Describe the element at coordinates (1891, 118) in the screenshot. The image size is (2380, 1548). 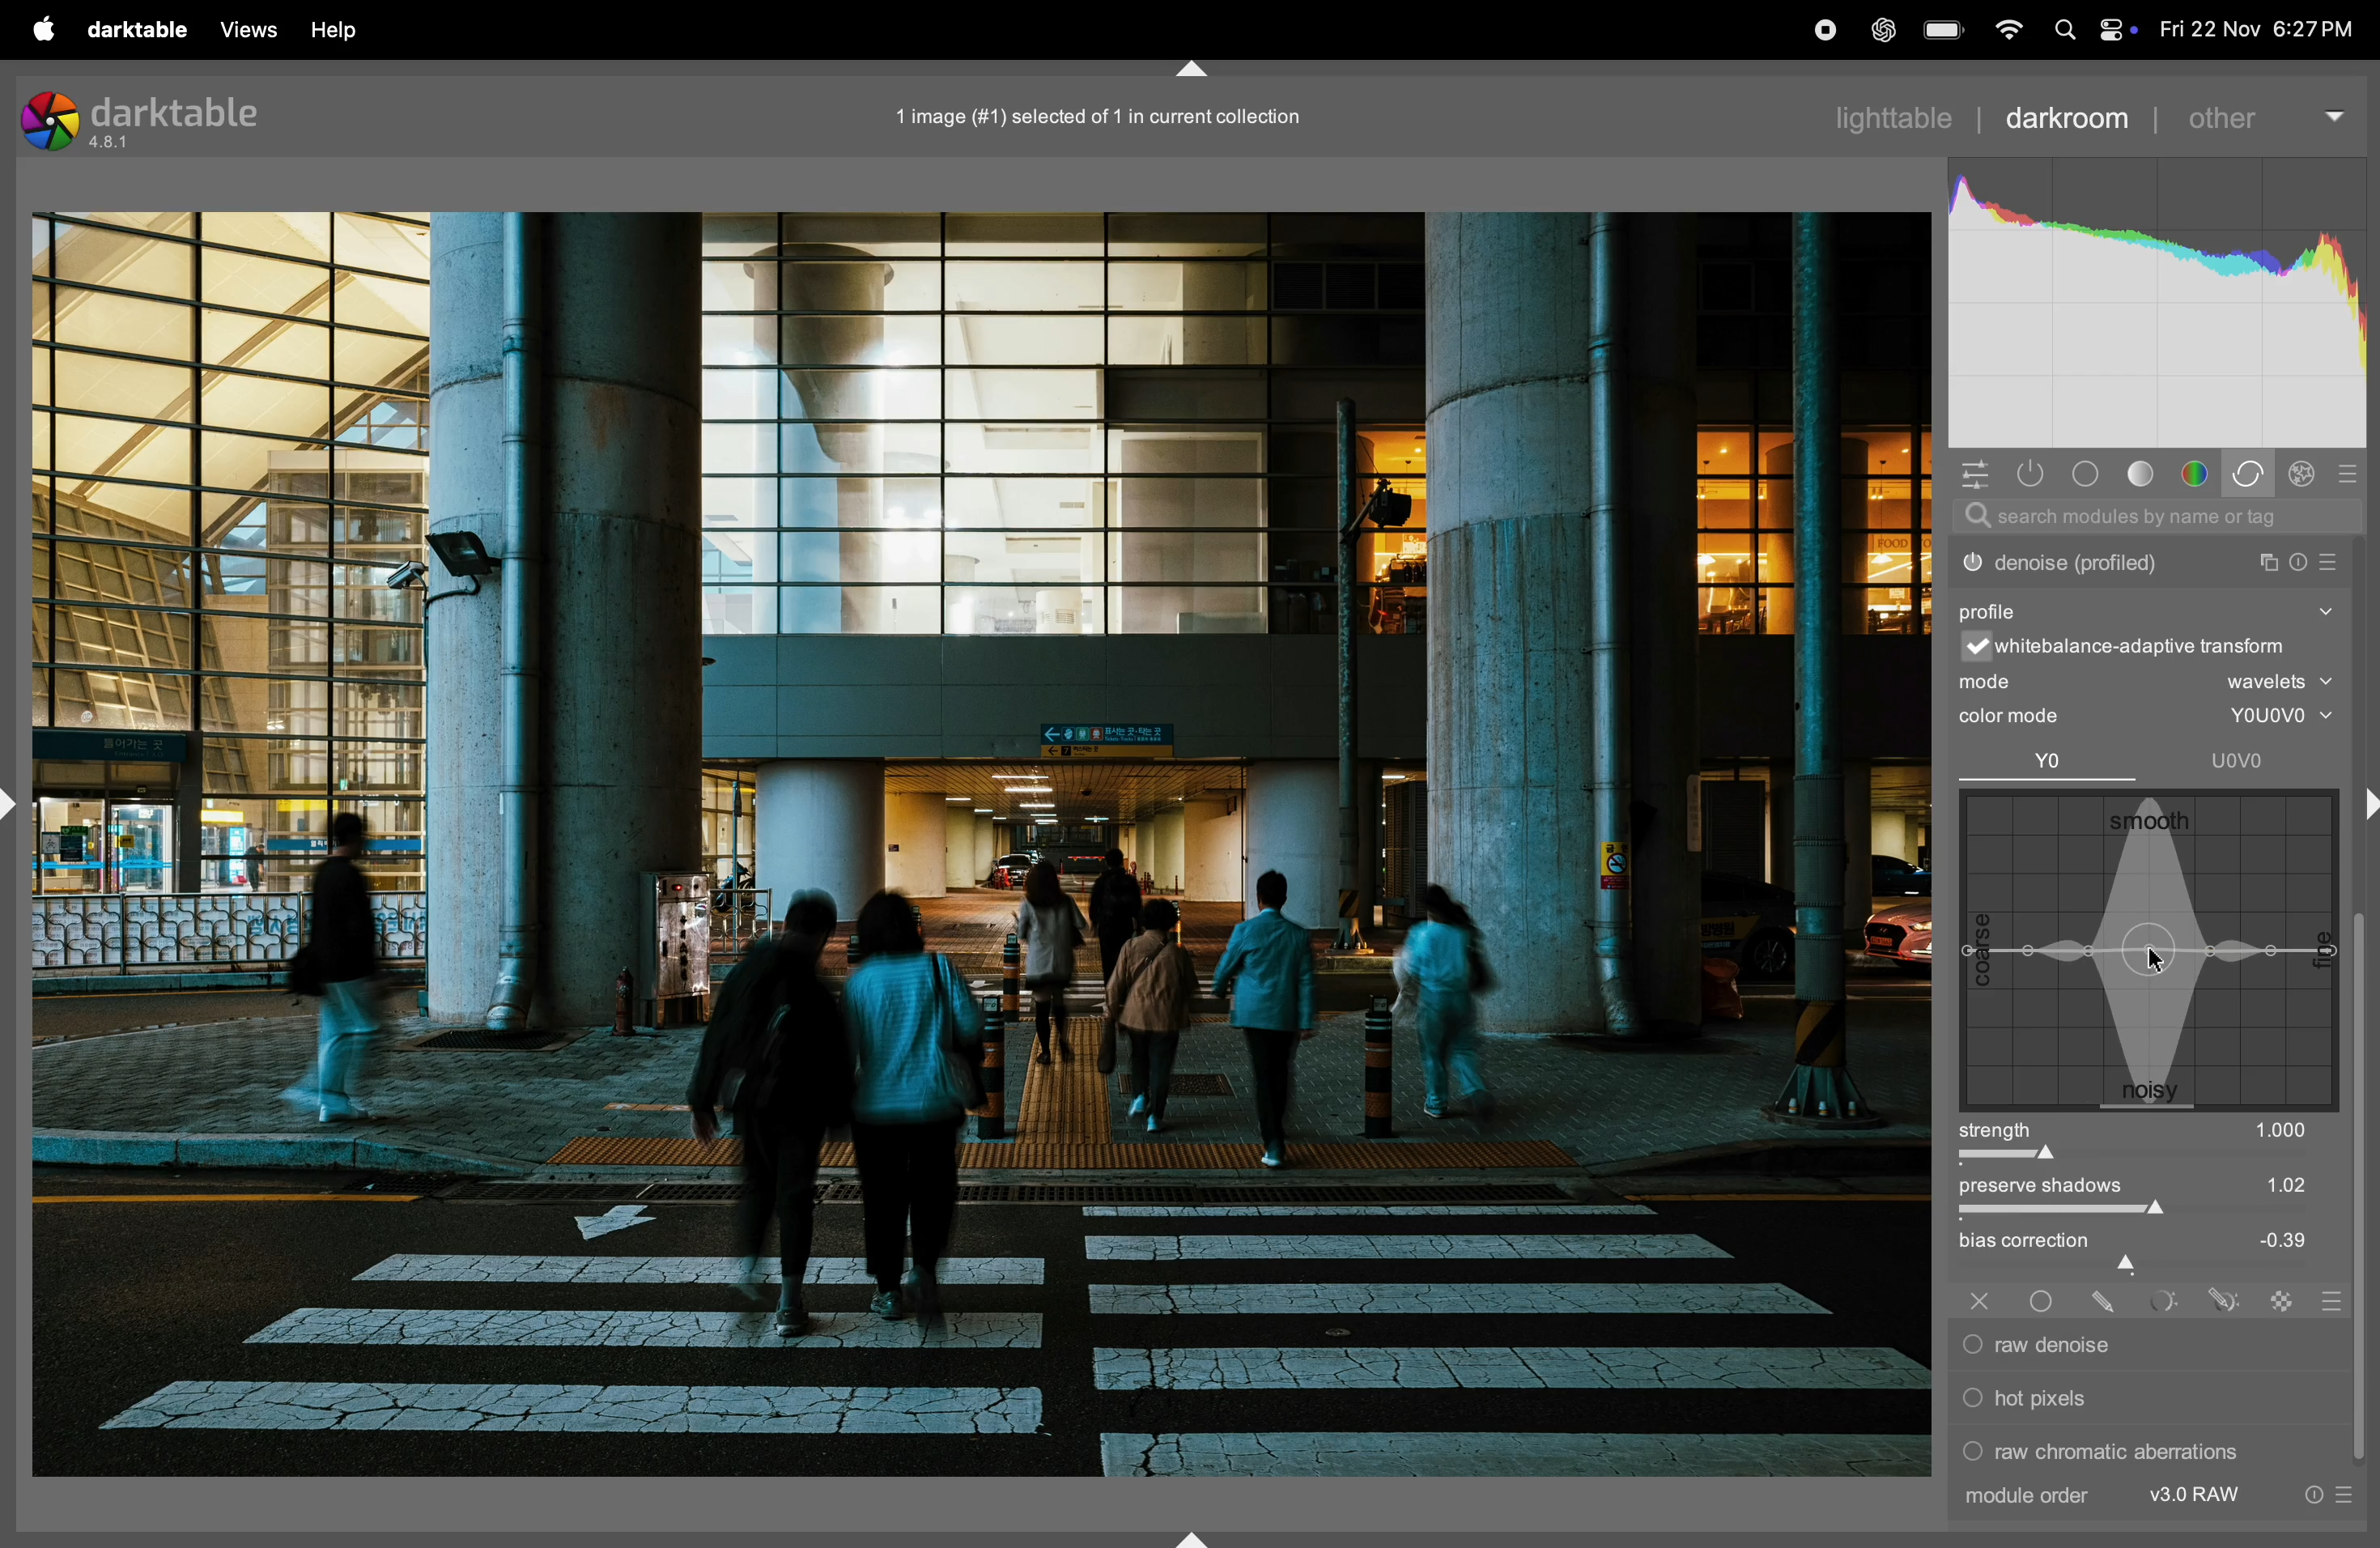
I see `lighttable` at that location.